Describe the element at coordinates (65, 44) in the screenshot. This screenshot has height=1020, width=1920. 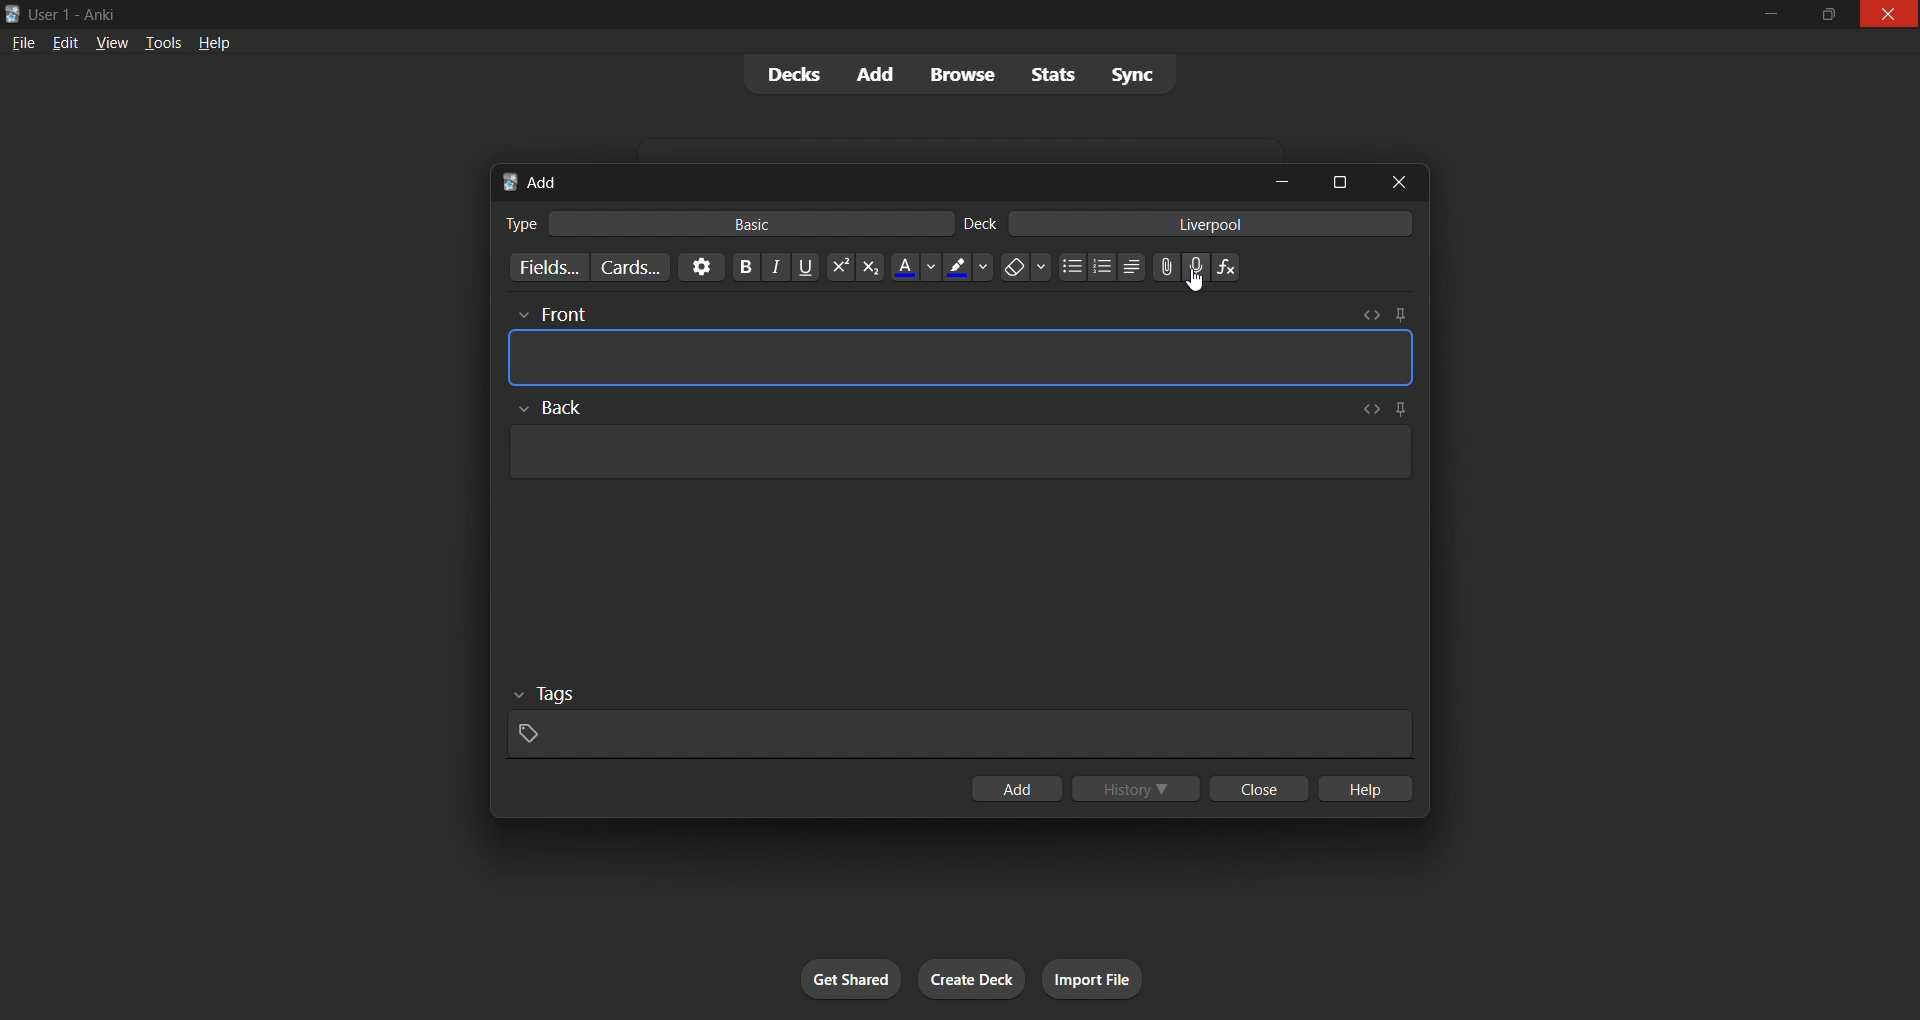
I see `edit` at that location.